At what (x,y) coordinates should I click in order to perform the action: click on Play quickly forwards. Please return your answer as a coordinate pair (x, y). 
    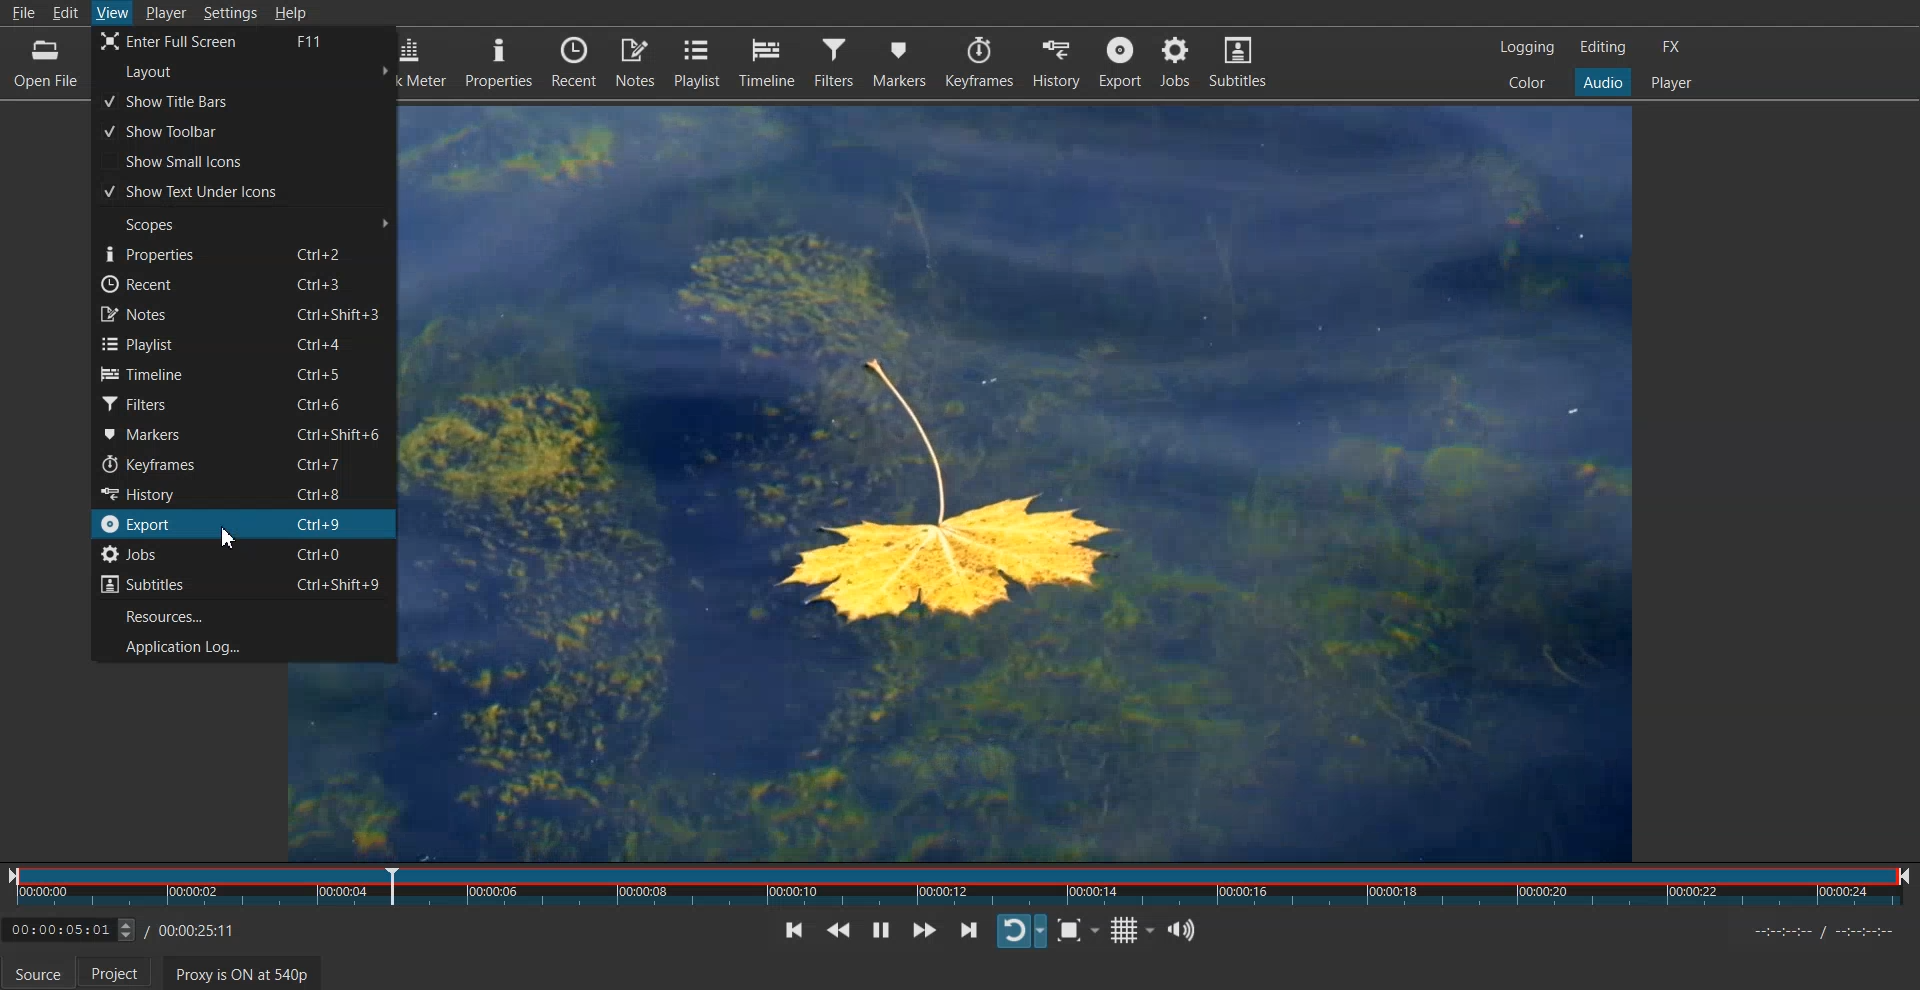
    Looking at the image, I should click on (925, 929).